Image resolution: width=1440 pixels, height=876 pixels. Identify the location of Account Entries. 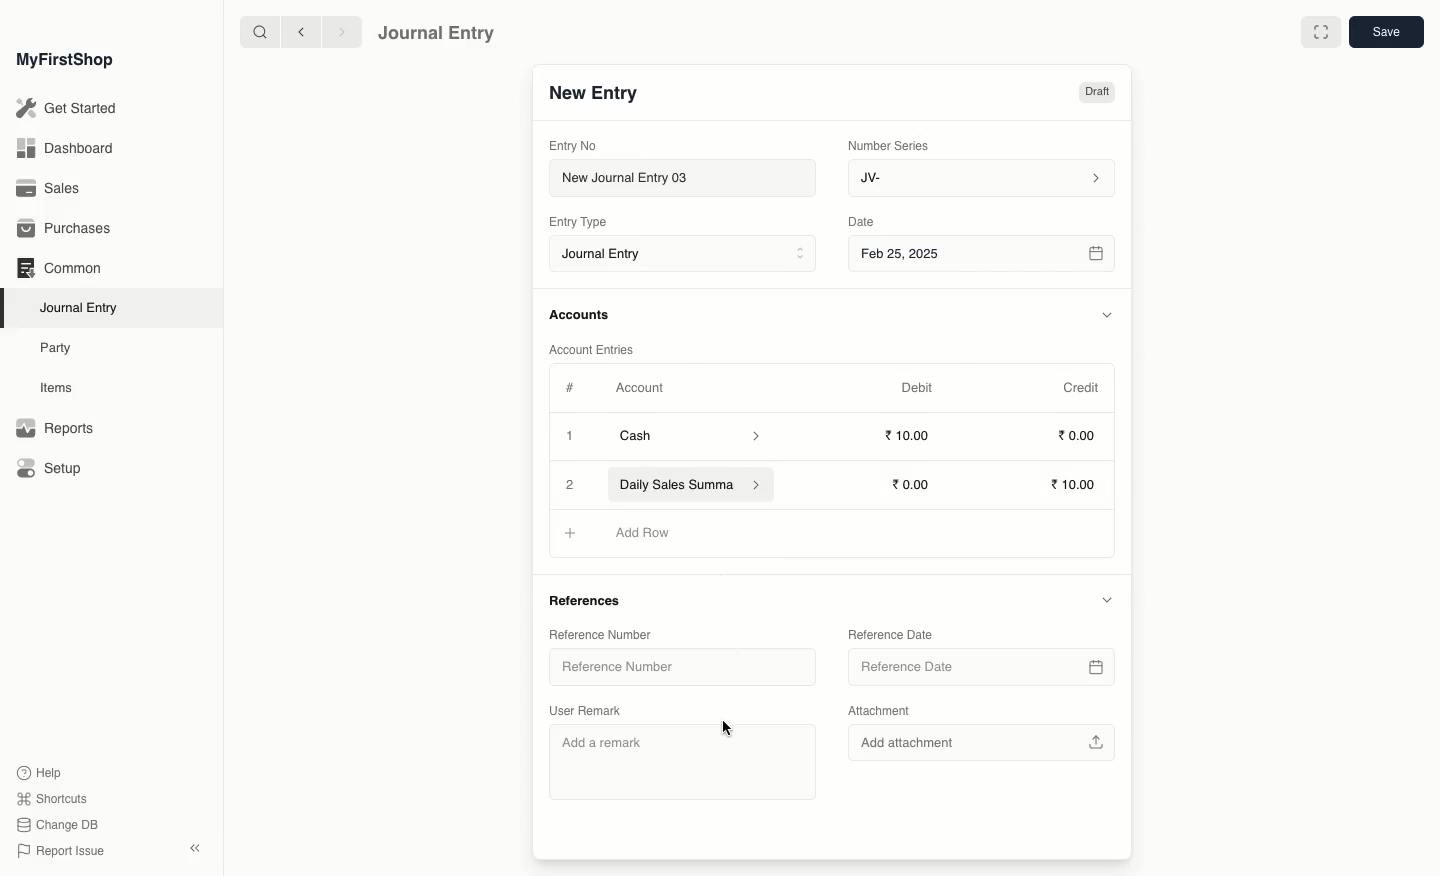
(599, 350).